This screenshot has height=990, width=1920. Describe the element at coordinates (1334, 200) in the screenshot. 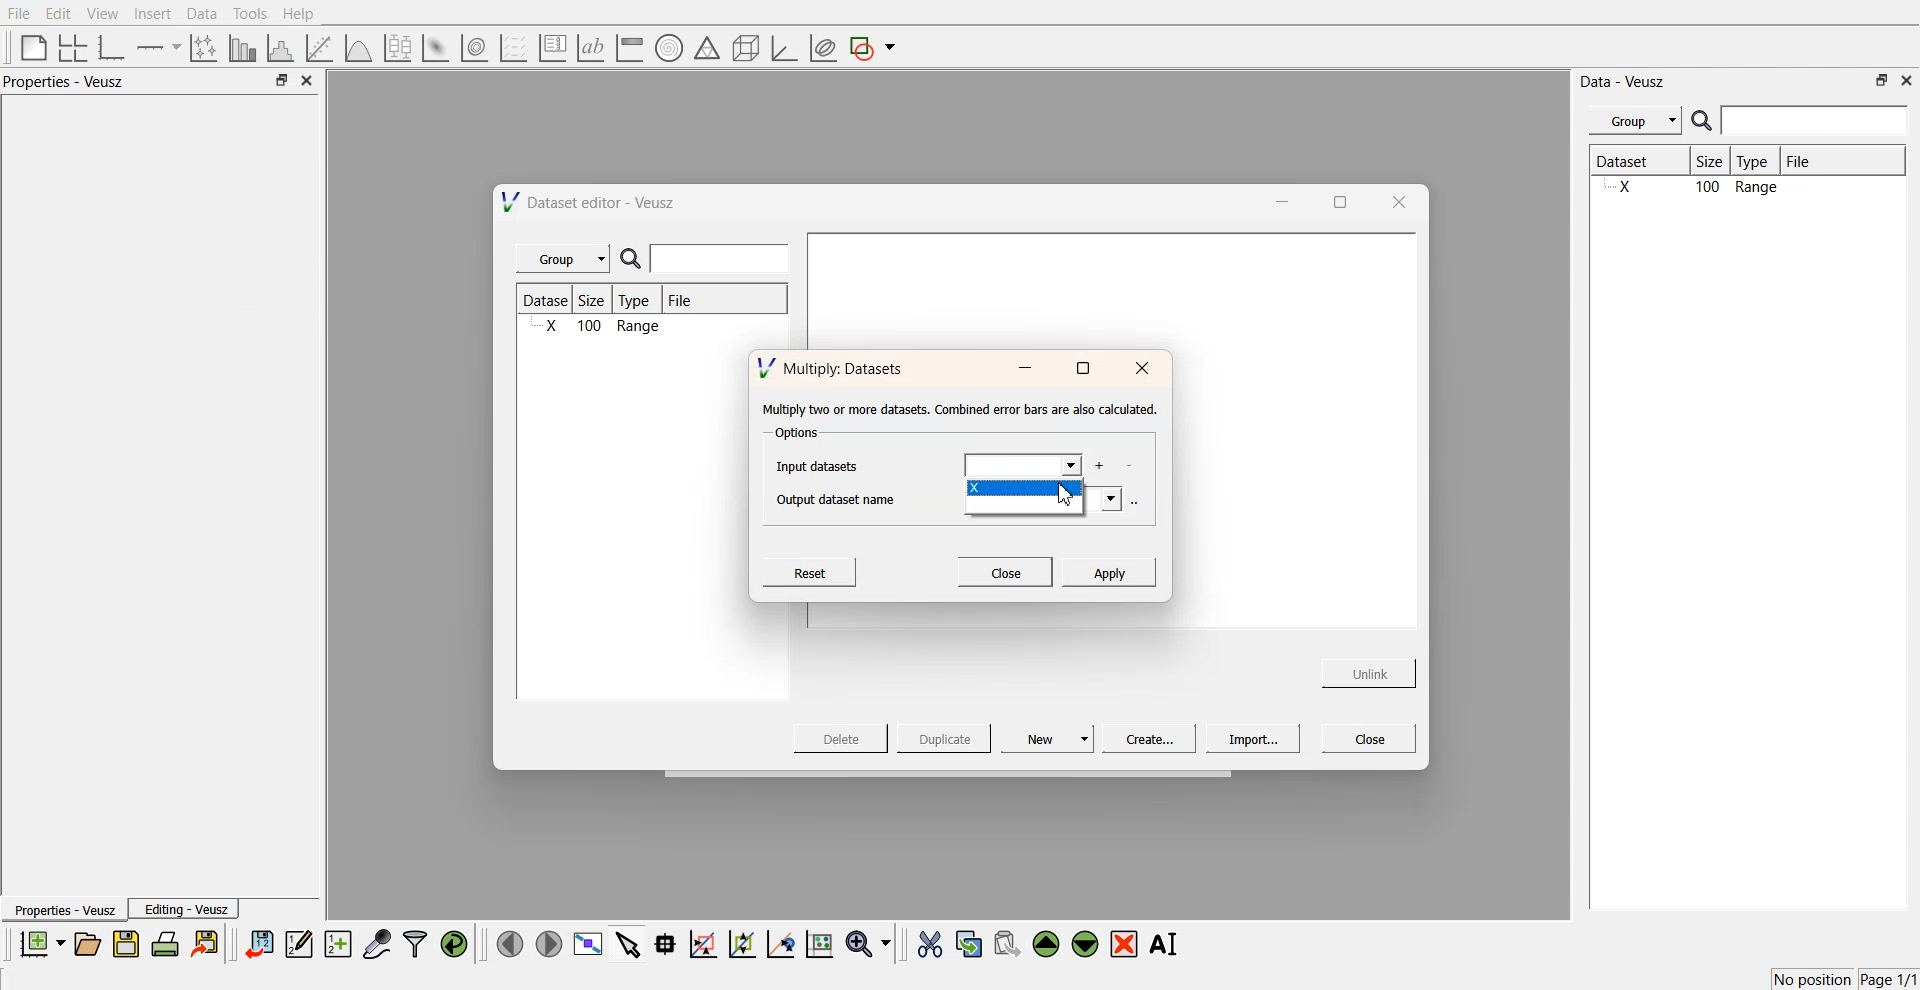

I see `maximise` at that location.